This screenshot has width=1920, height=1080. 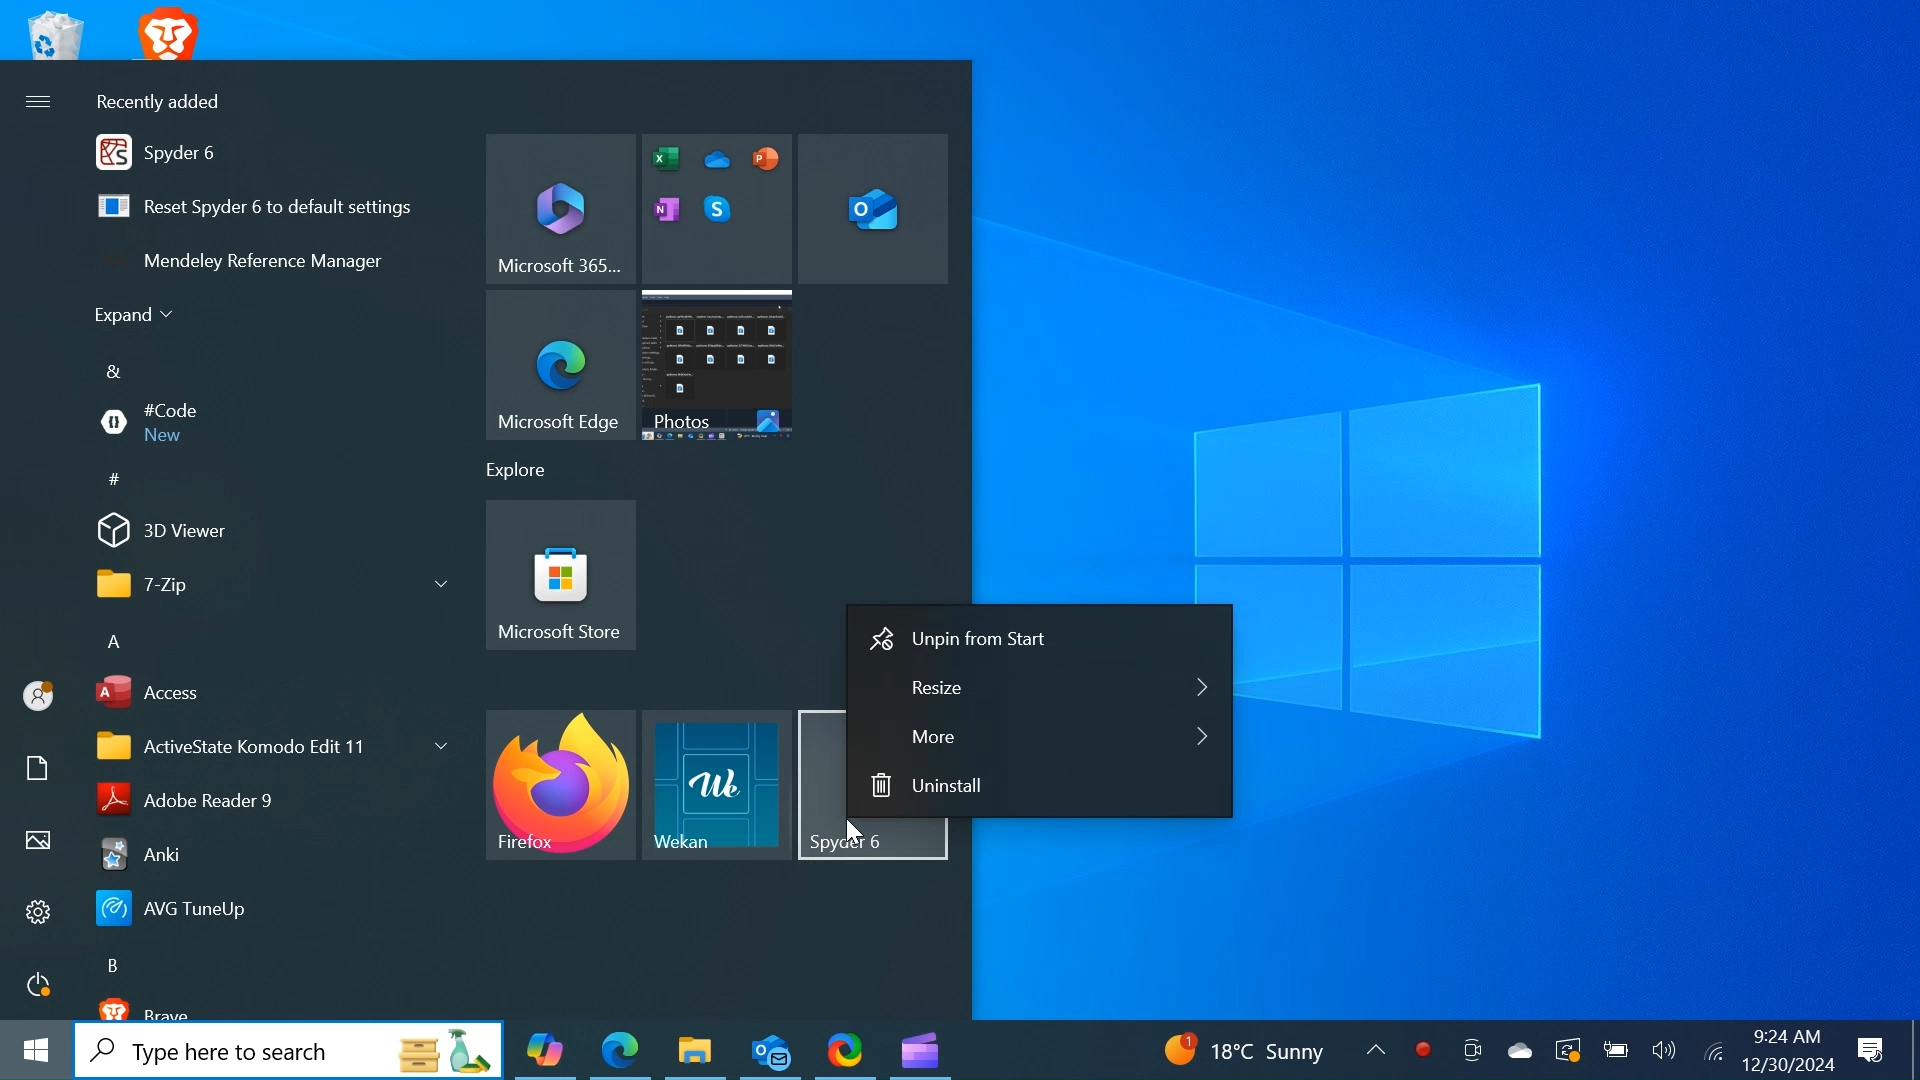 What do you see at coordinates (1041, 688) in the screenshot?
I see `Resize` at bounding box center [1041, 688].